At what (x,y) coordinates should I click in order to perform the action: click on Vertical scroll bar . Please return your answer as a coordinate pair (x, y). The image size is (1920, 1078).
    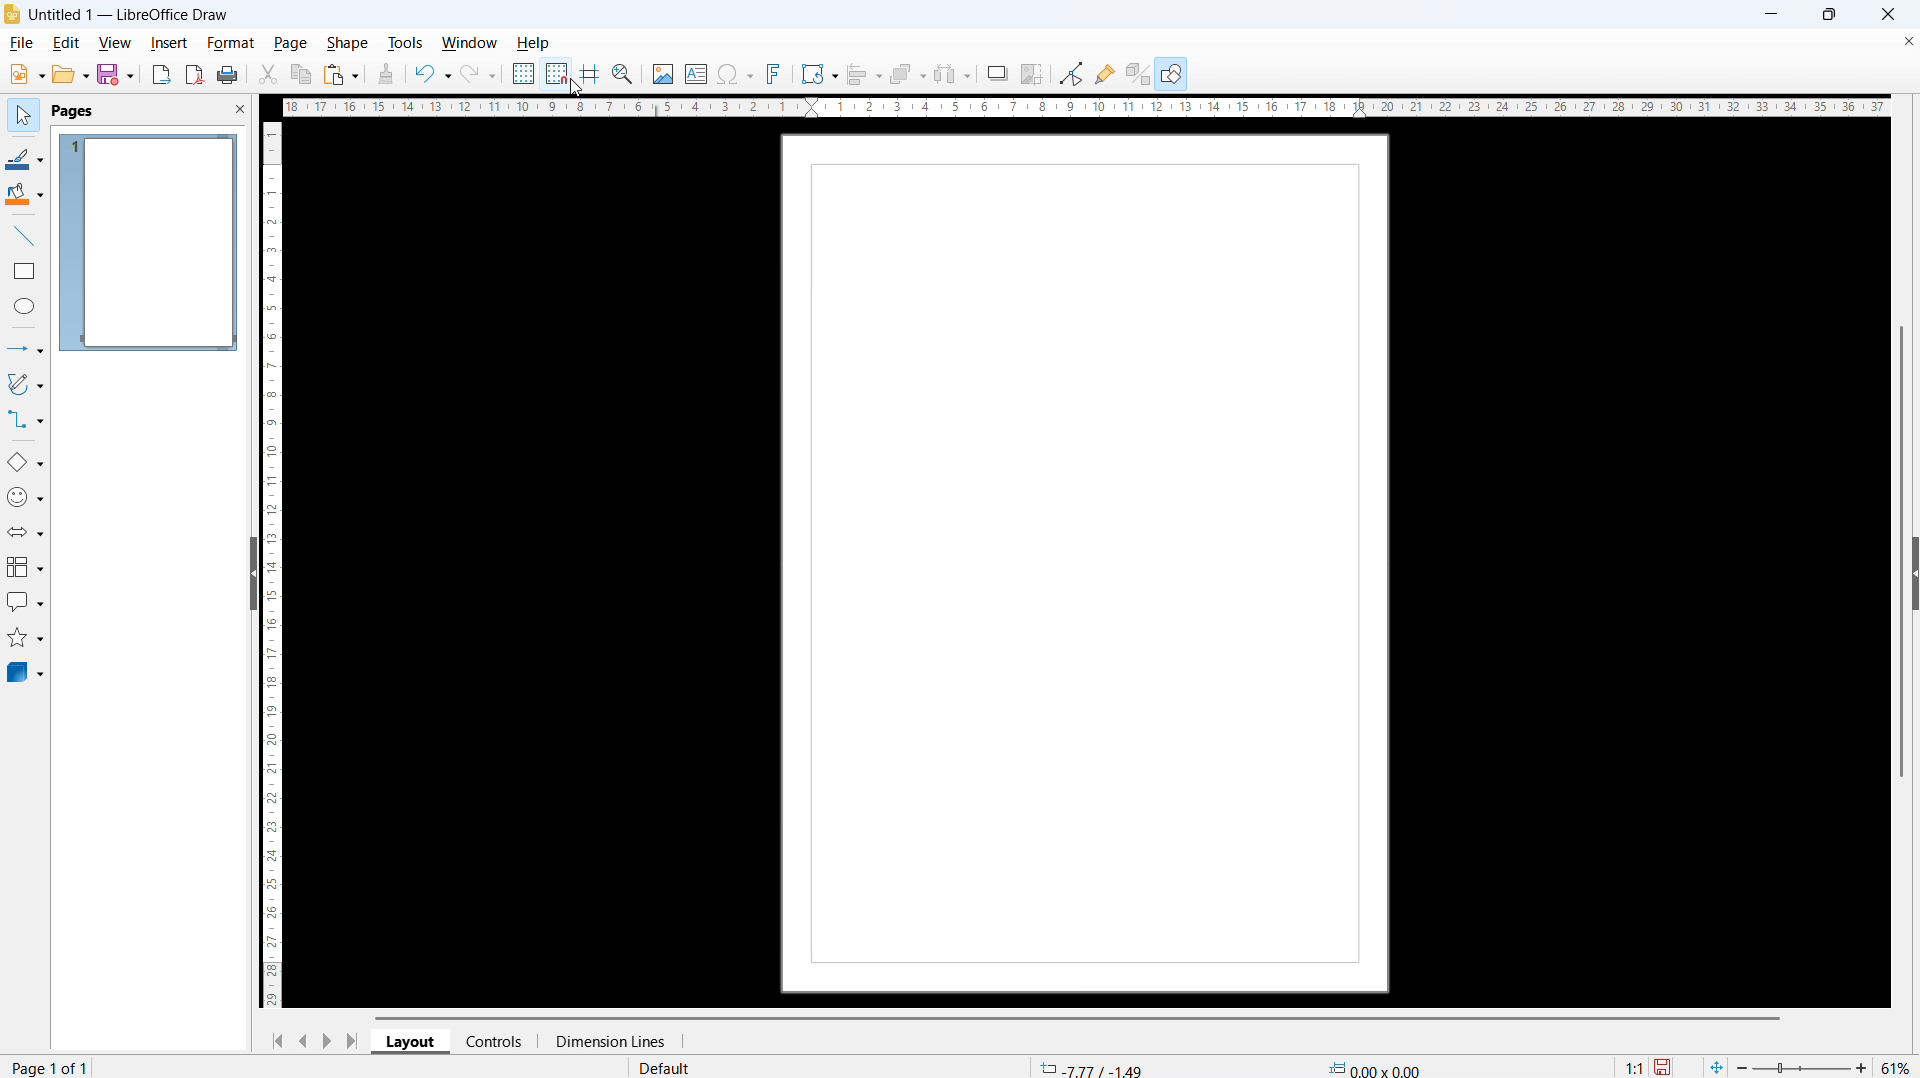
    Looking at the image, I should click on (1902, 551).